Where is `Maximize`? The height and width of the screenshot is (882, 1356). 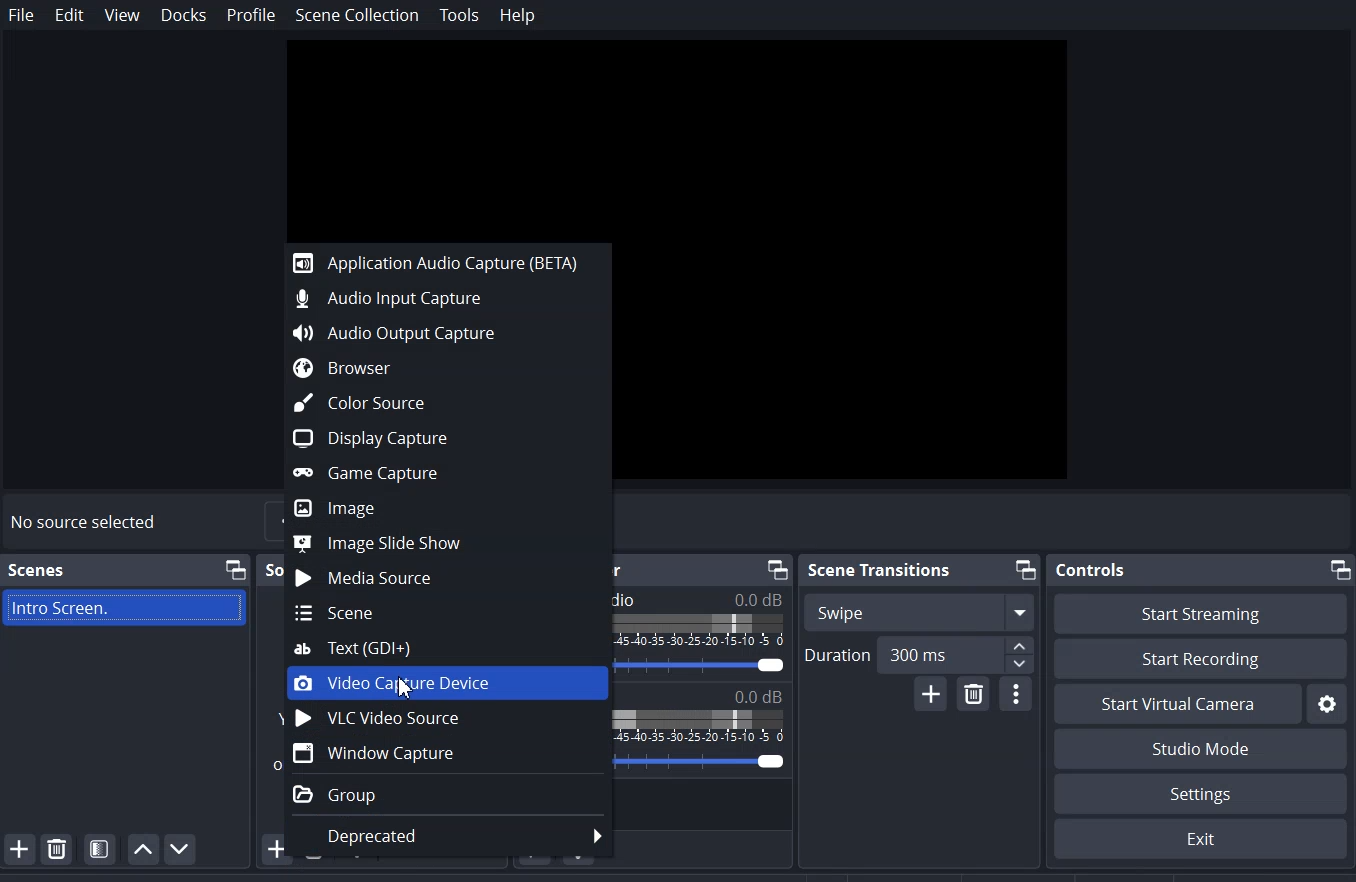 Maximize is located at coordinates (778, 569).